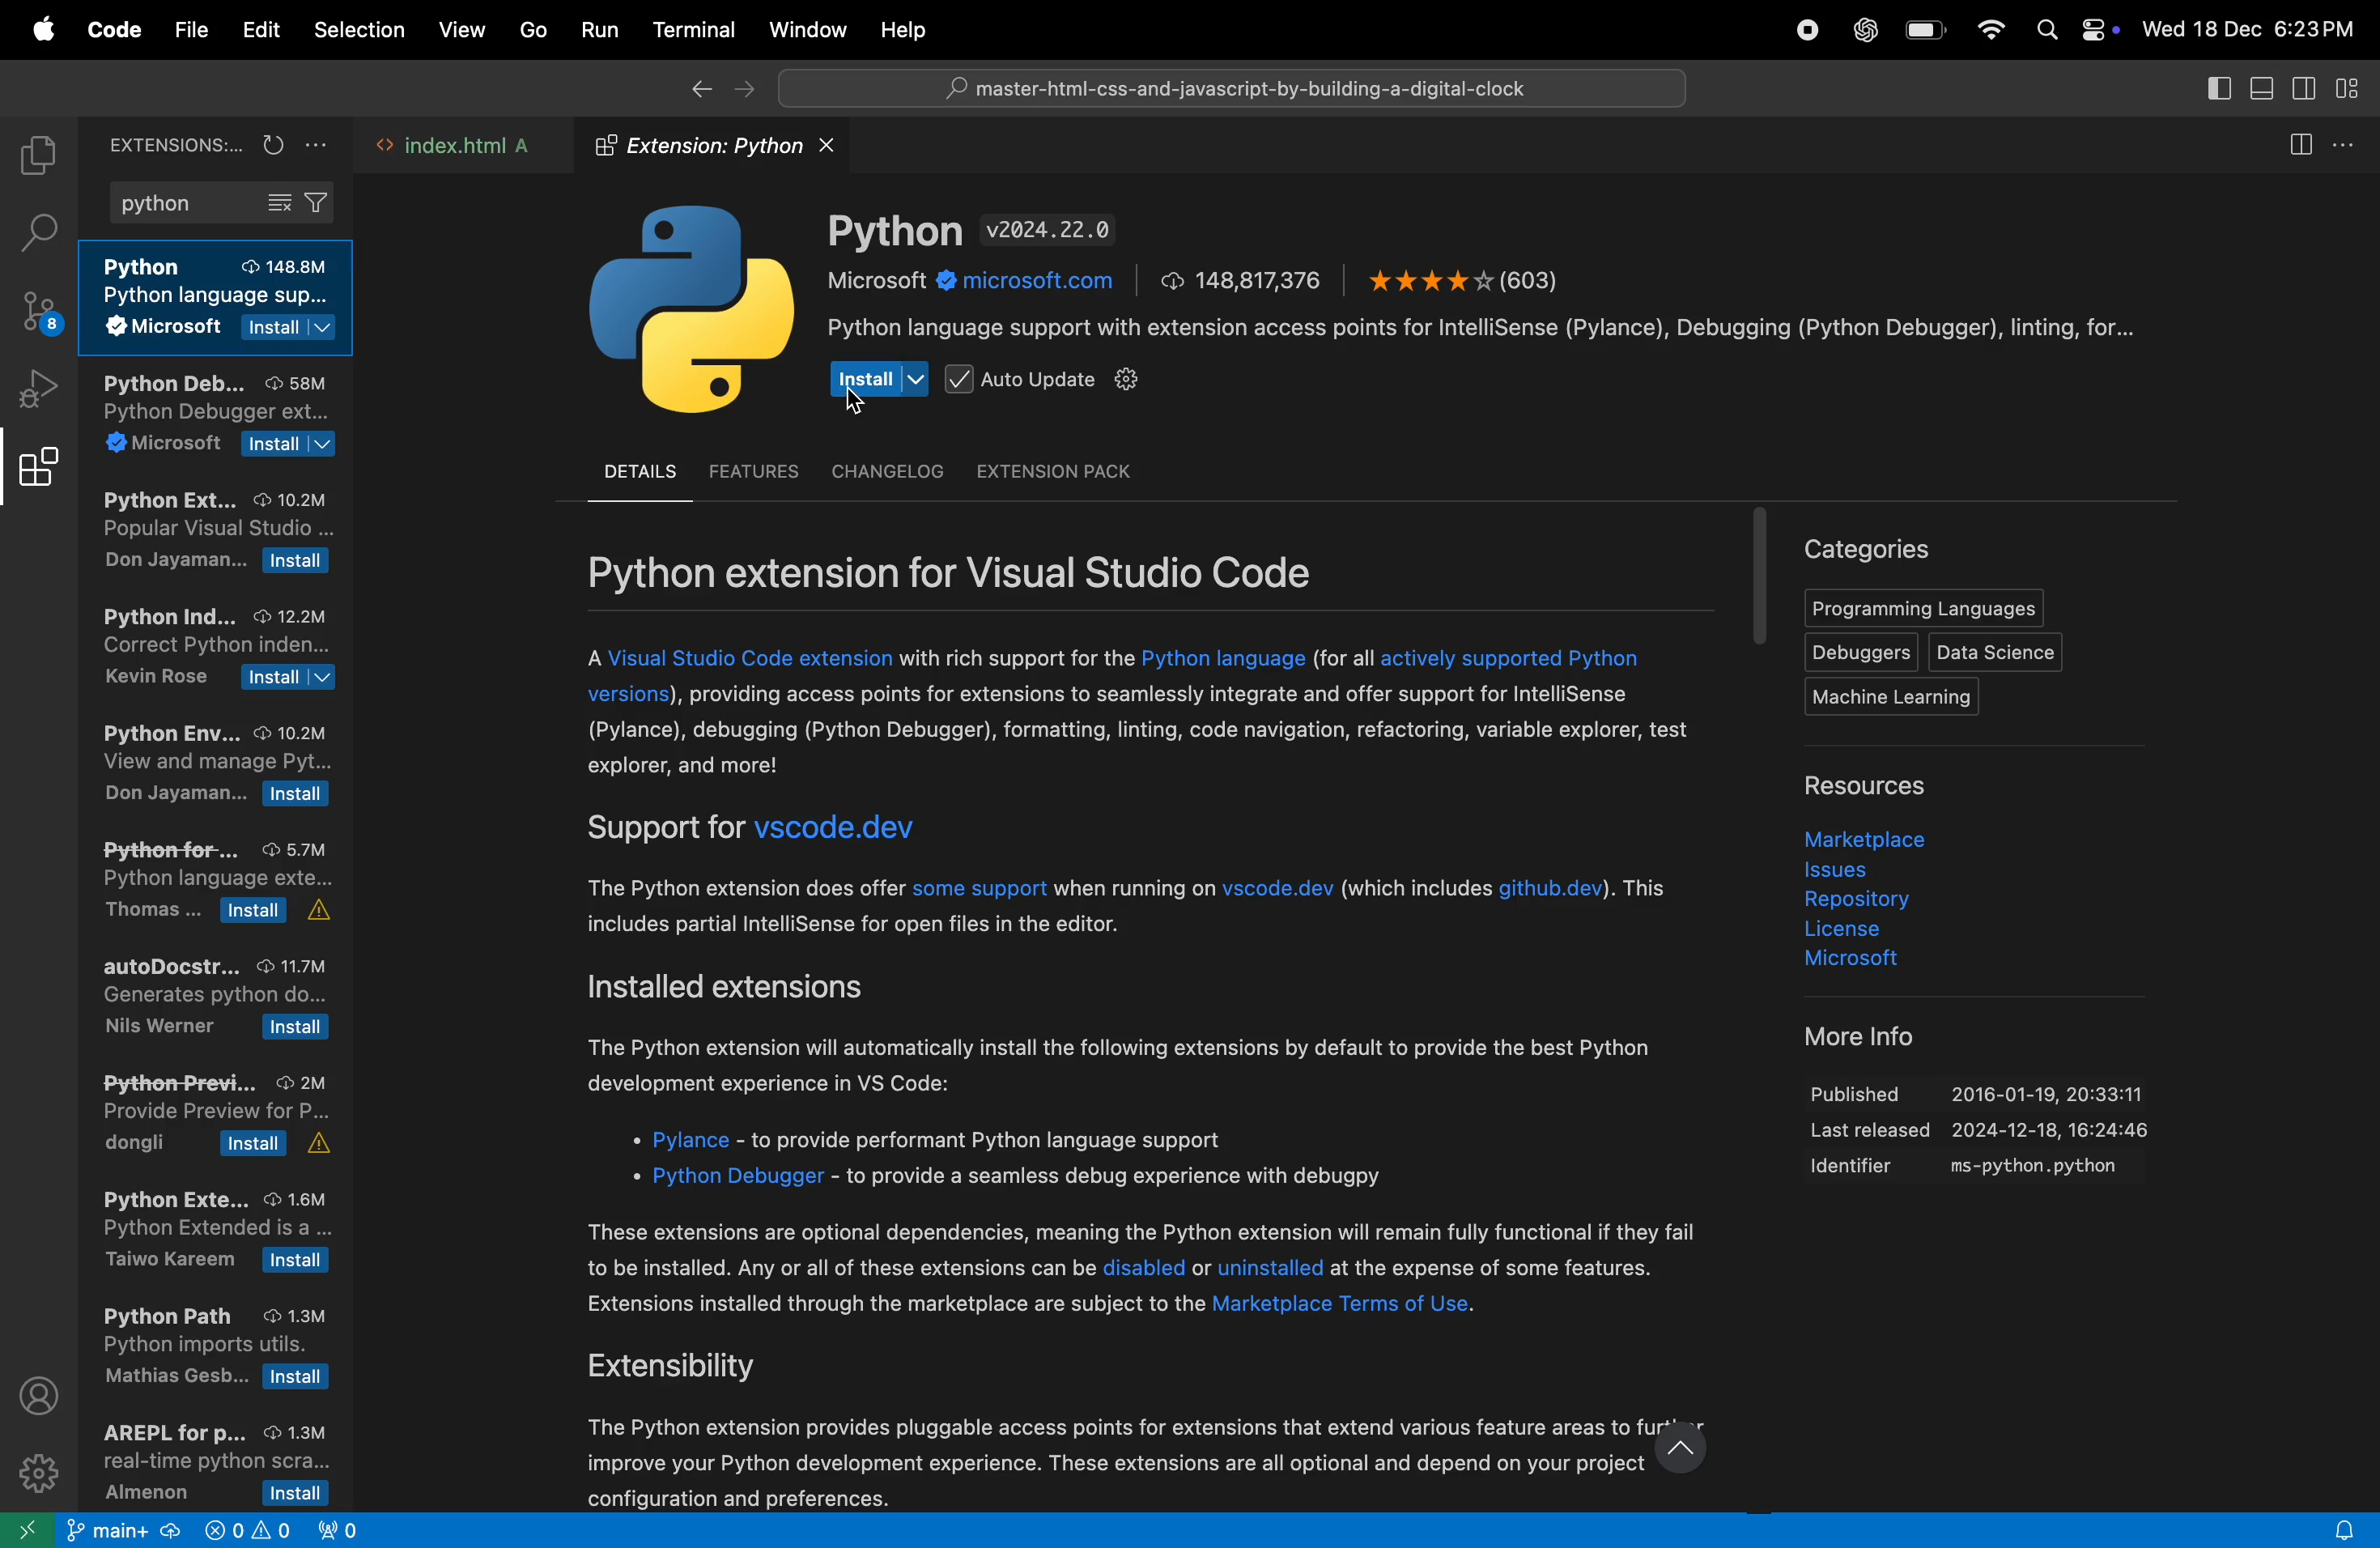 The height and width of the screenshot is (1548, 2380). What do you see at coordinates (458, 147) in the screenshot?
I see `index.hyml` at bounding box center [458, 147].